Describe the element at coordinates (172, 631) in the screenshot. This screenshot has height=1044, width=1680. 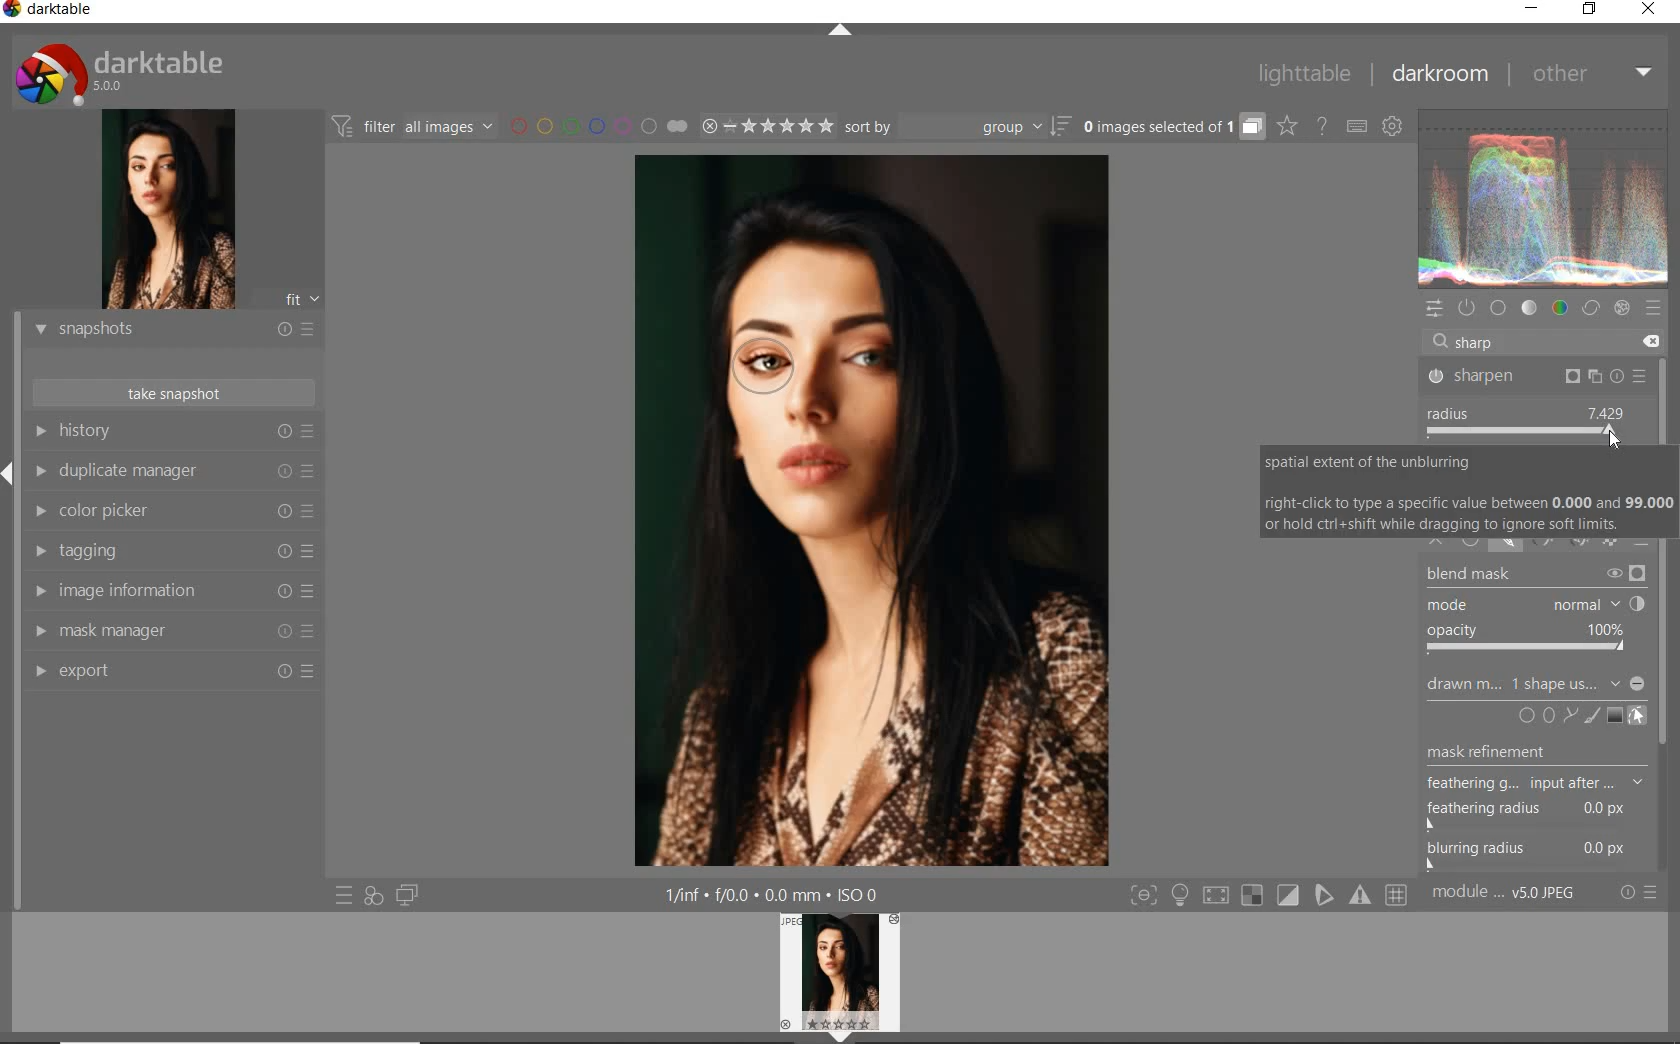
I see `mask manager` at that location.